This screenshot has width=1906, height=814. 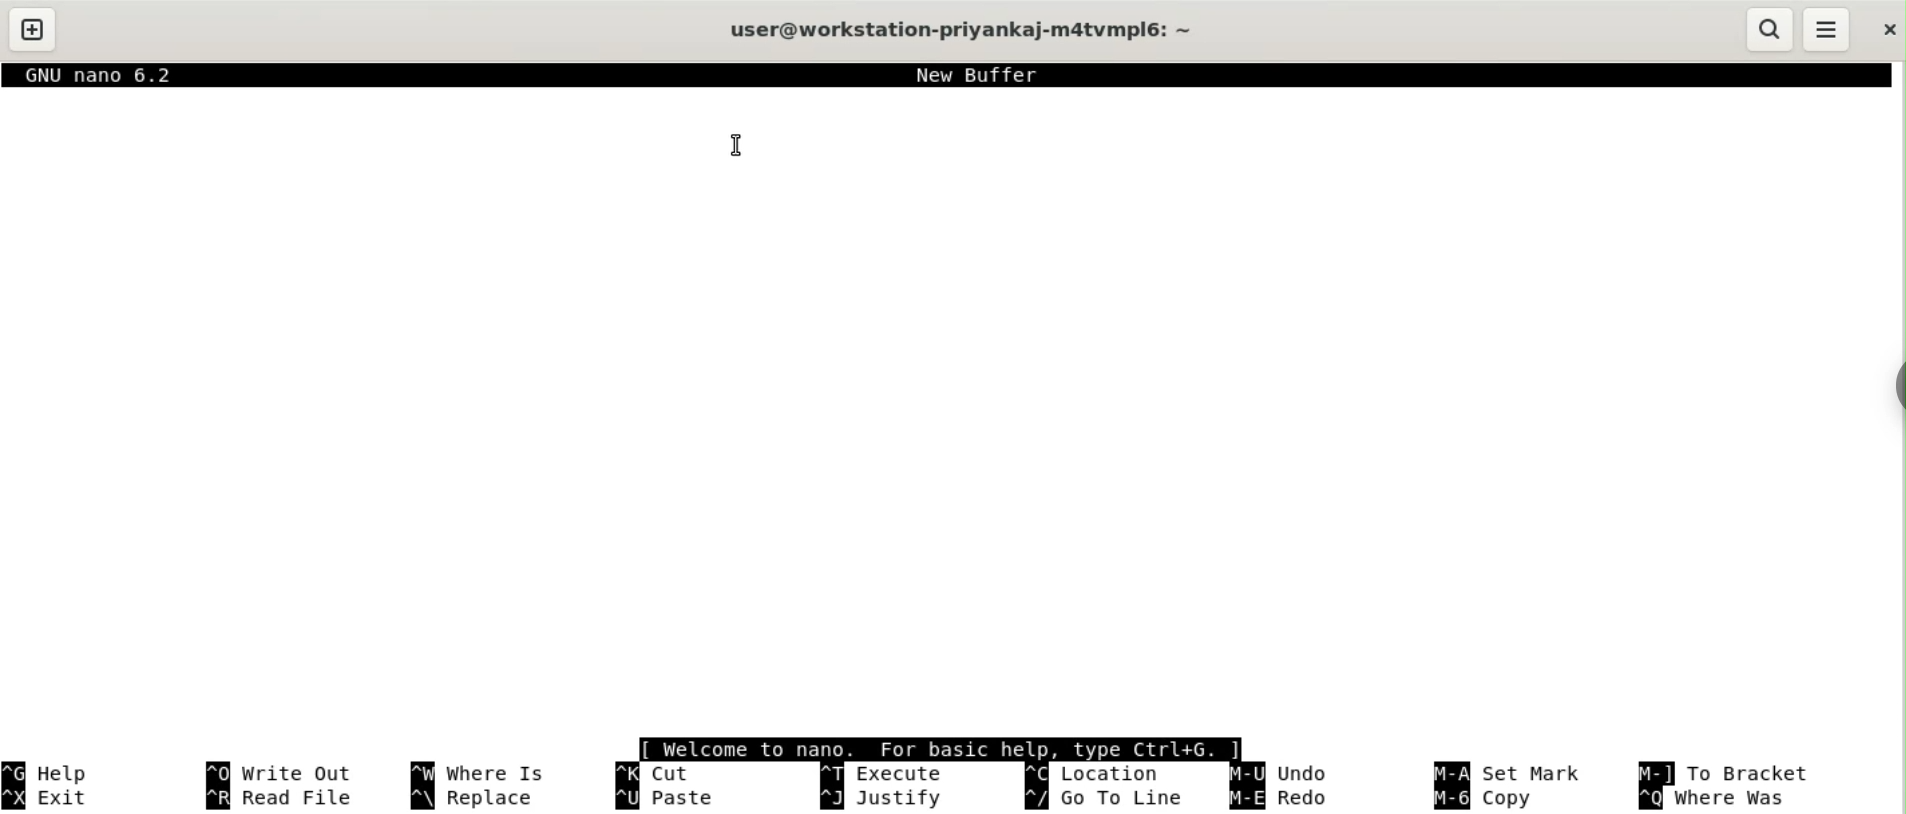 What do you see at coordinates (1723, 798) in the screenshot?
I see `where was` at bounding box center [1723, 798].